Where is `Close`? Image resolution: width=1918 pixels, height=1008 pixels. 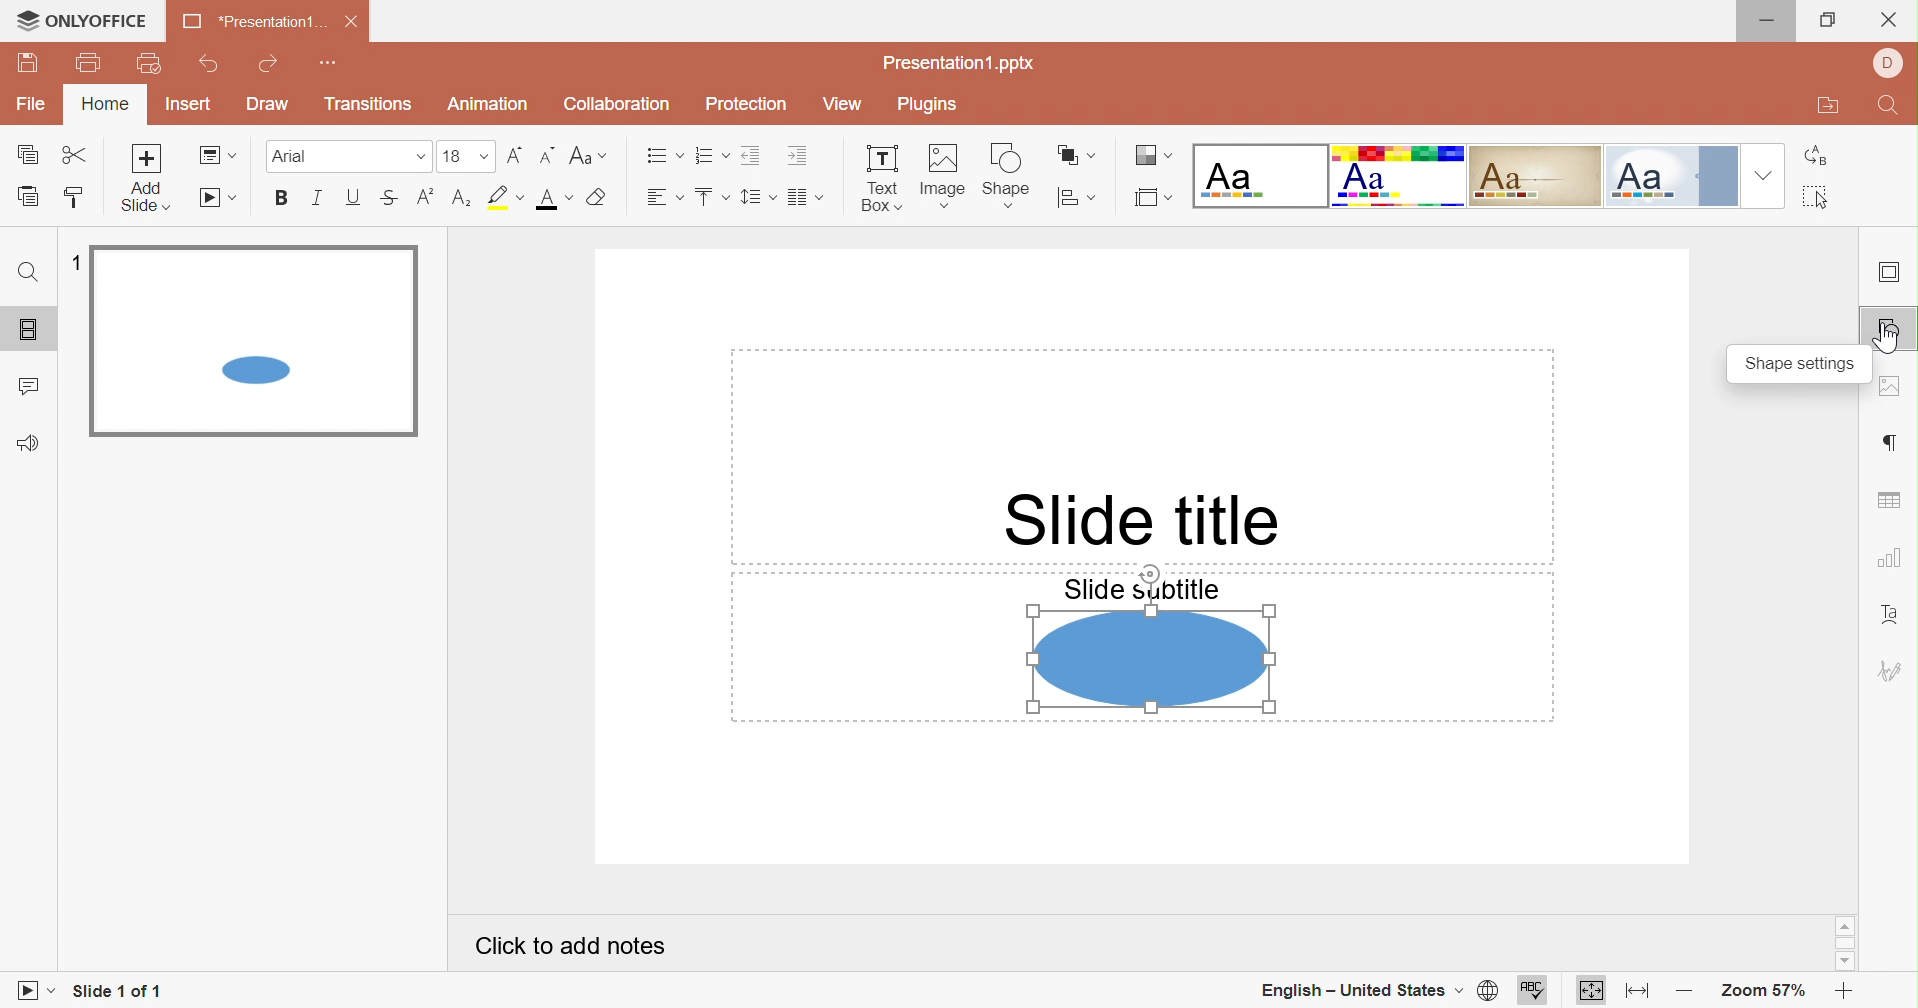 Close is located at coordinates (351, 24).